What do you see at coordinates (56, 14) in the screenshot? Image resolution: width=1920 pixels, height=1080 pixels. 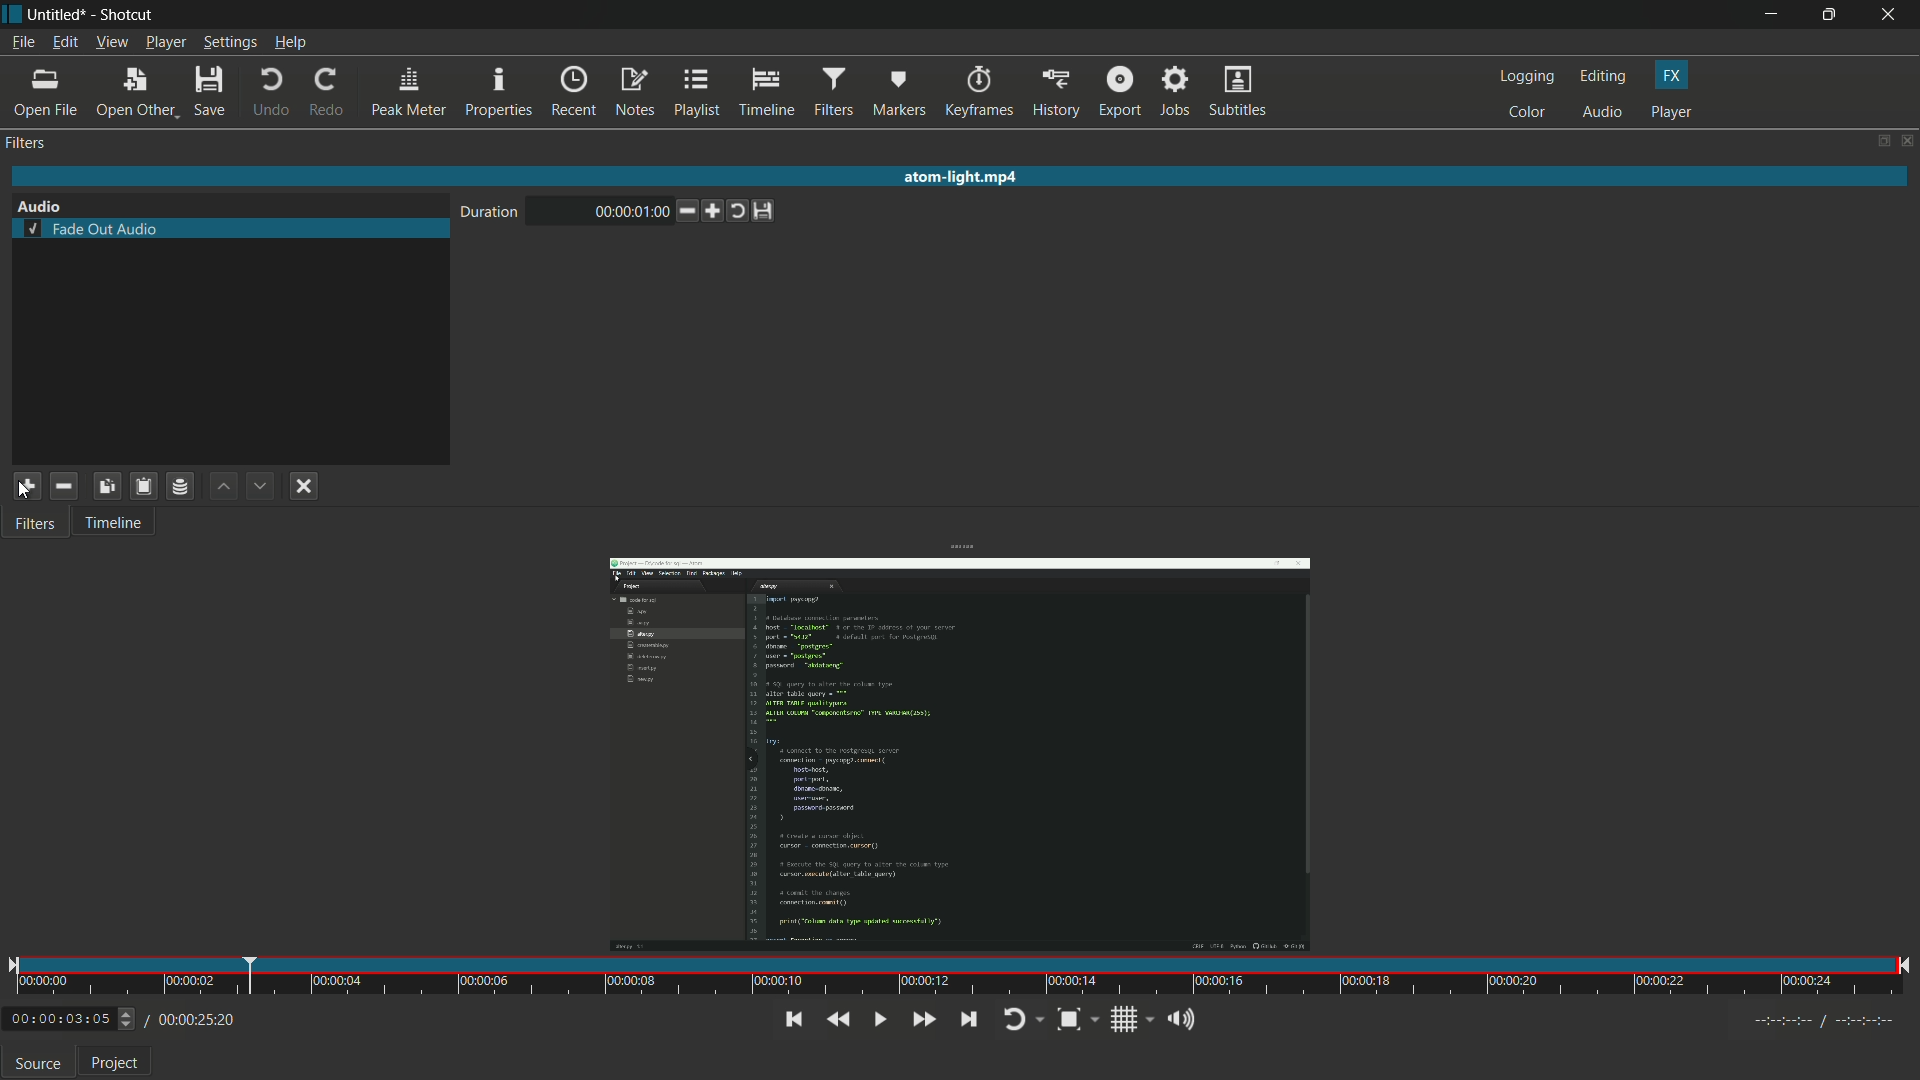 I see `file name` at bounding box center [56, 14].